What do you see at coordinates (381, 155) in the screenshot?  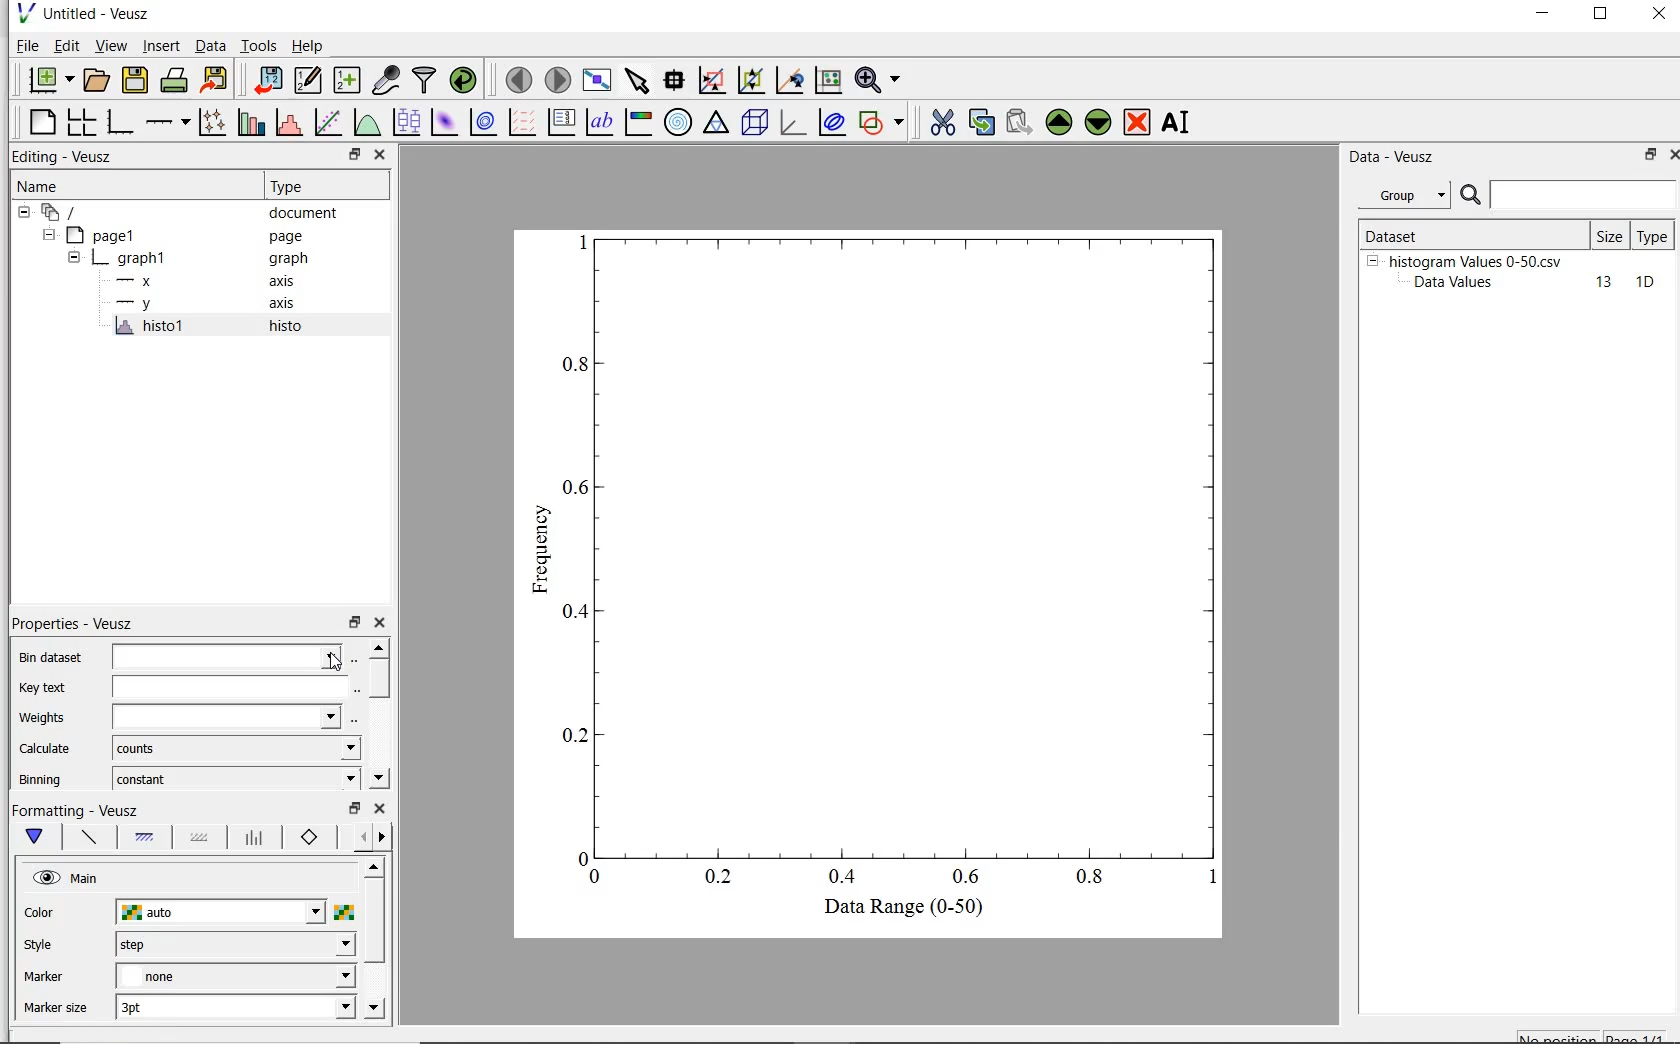 I see `close` at bounding box center [381, 155].